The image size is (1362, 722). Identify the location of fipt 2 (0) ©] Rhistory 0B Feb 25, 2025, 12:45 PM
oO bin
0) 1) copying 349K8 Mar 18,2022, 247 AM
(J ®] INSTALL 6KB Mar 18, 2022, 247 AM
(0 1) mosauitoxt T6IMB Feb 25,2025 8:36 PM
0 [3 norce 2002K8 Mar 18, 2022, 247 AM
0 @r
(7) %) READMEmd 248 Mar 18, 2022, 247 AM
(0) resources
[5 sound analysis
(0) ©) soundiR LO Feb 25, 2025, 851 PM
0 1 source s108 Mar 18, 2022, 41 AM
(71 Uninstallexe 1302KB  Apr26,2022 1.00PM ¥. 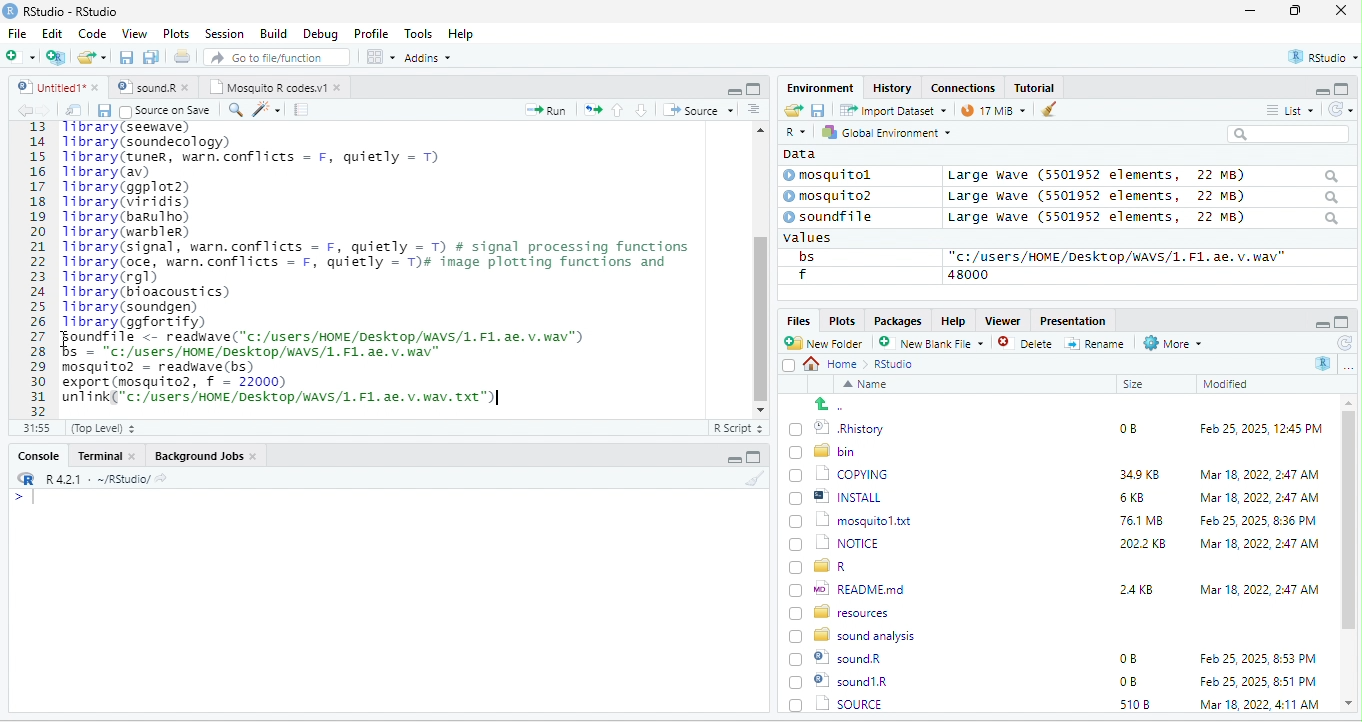
(394, 262).